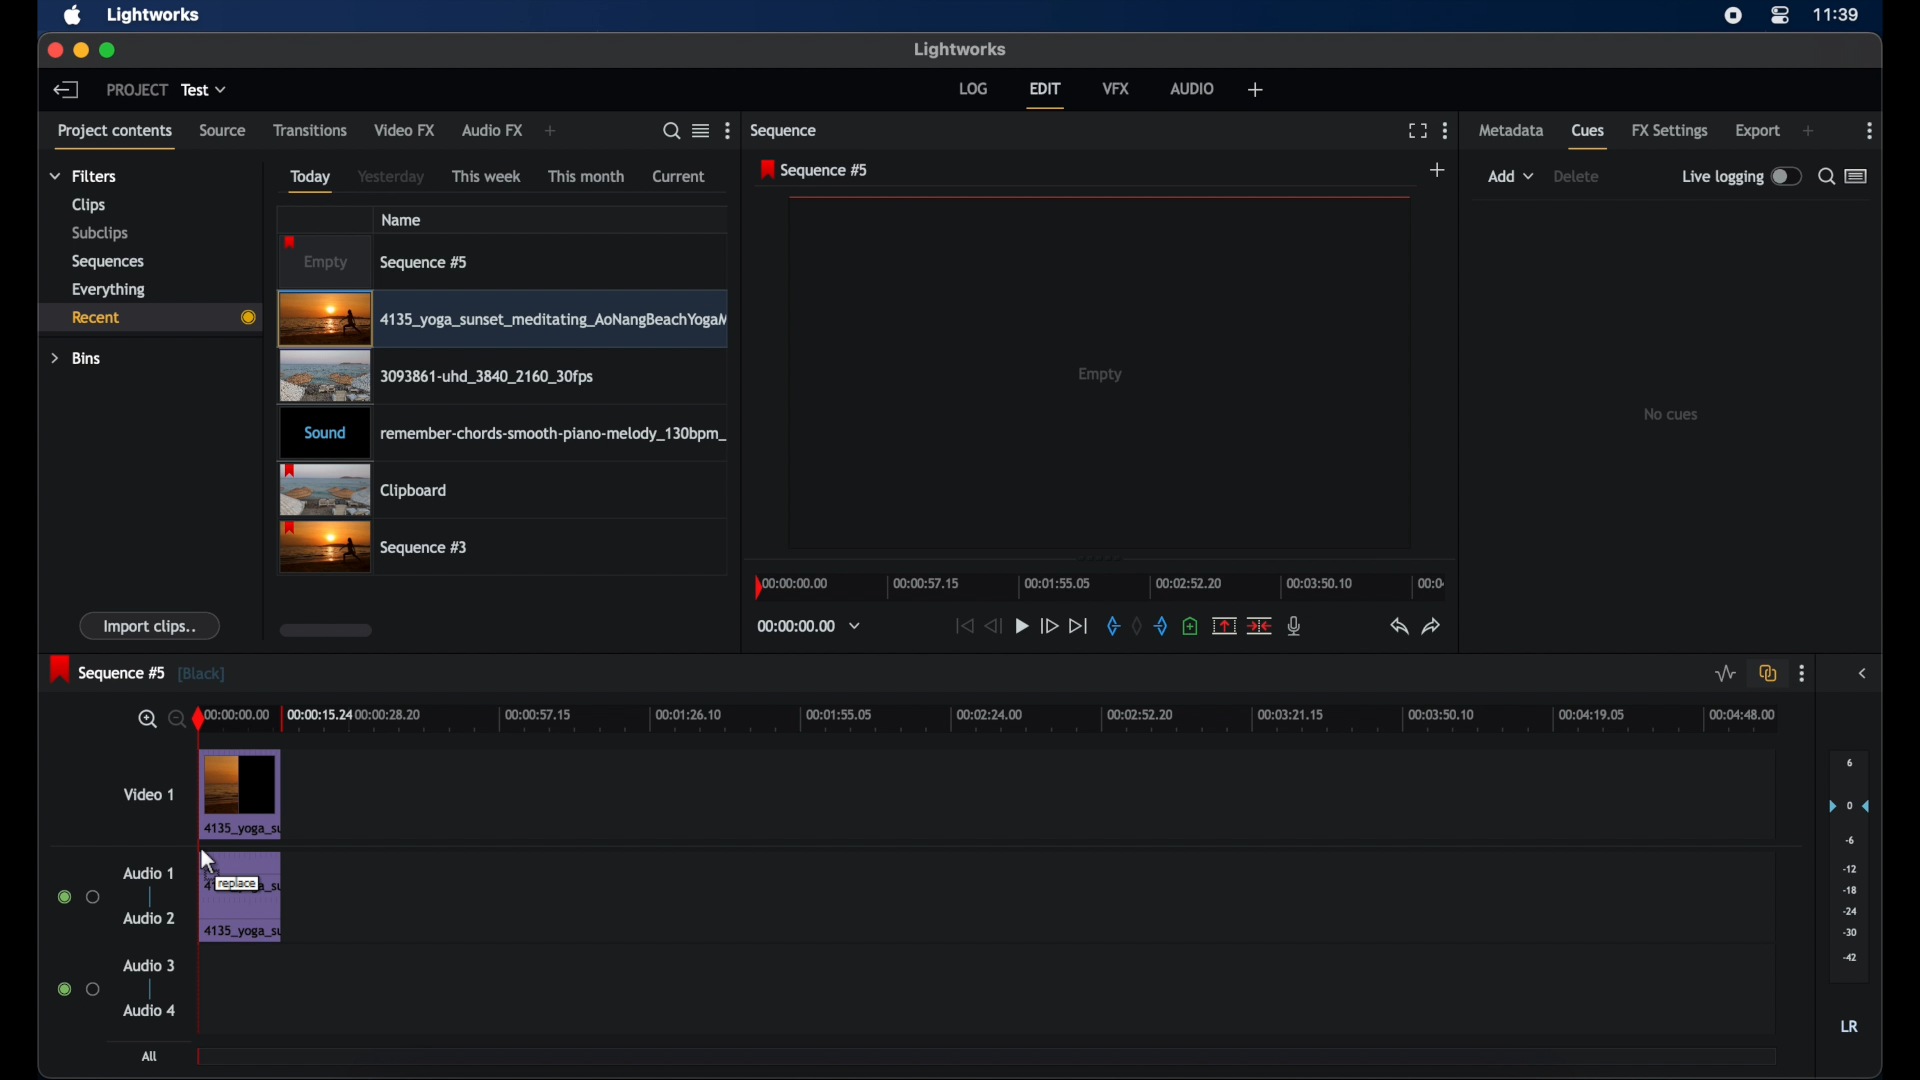 Image resolution: width=1920 pixels, height=1080 pixels. I want to click on rewind, so click(994, 625).